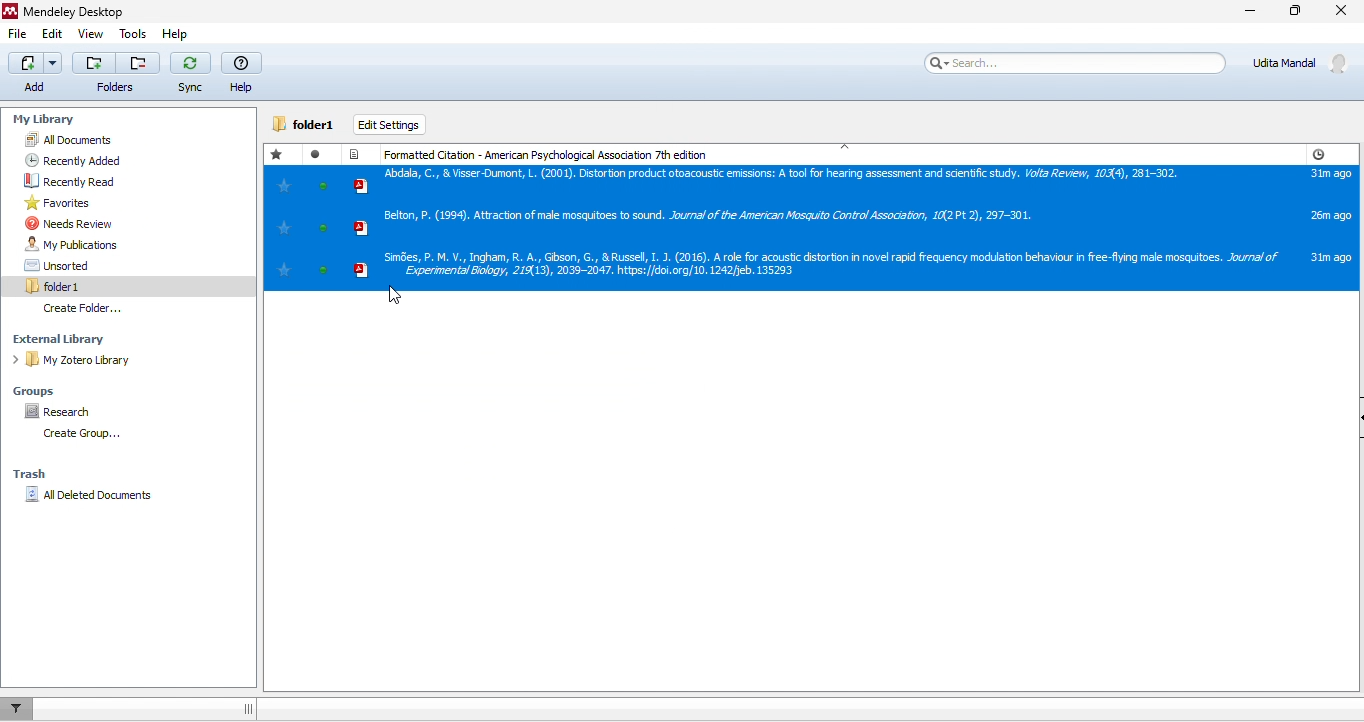  I want to click on close, so click(1344, 13).